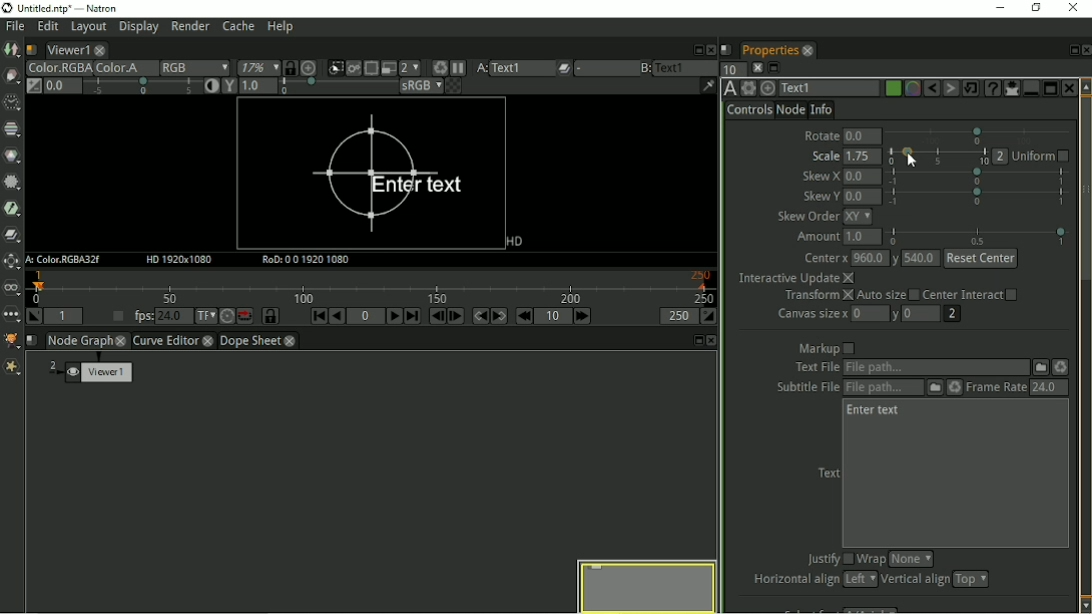 Image resolution: width=1092 pixels, height=614 pixels. I want to click on Layout, so click(87, 28).